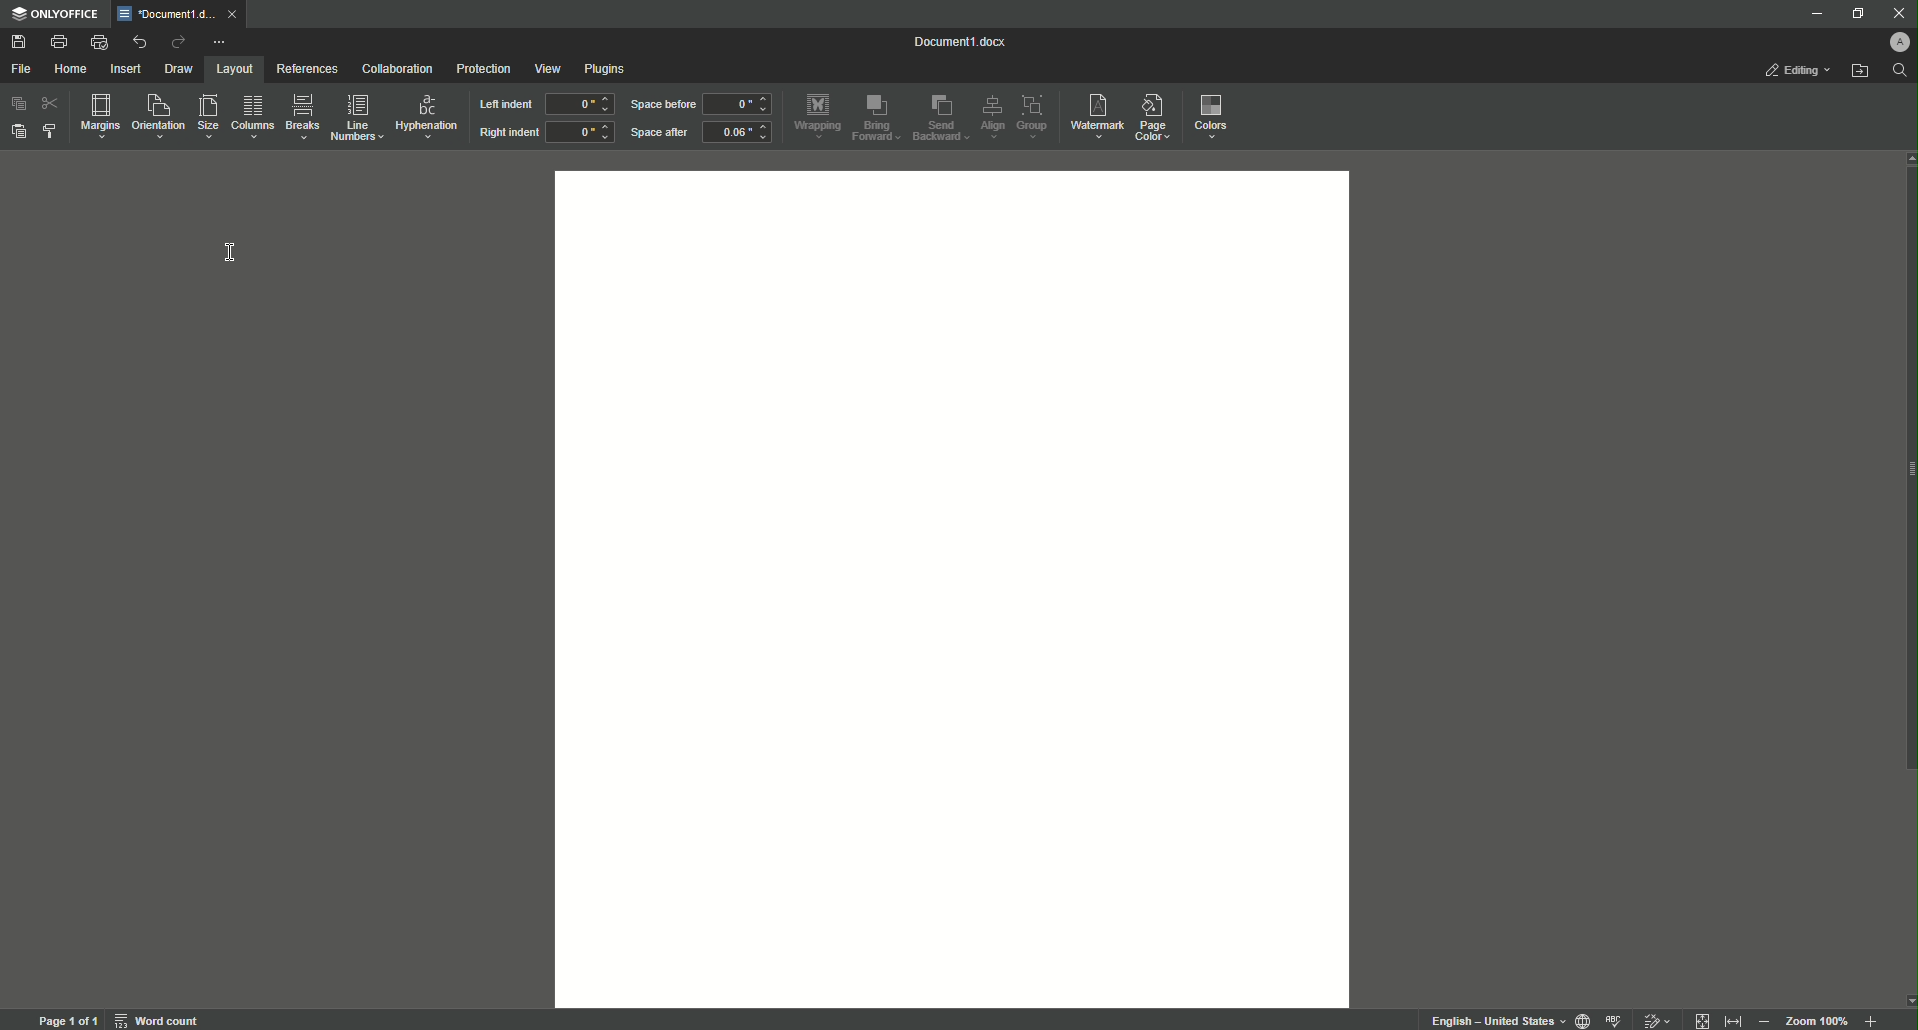  Describe the element at coordinates (1895, 14) in the screenshot. I see `Close` at that location.